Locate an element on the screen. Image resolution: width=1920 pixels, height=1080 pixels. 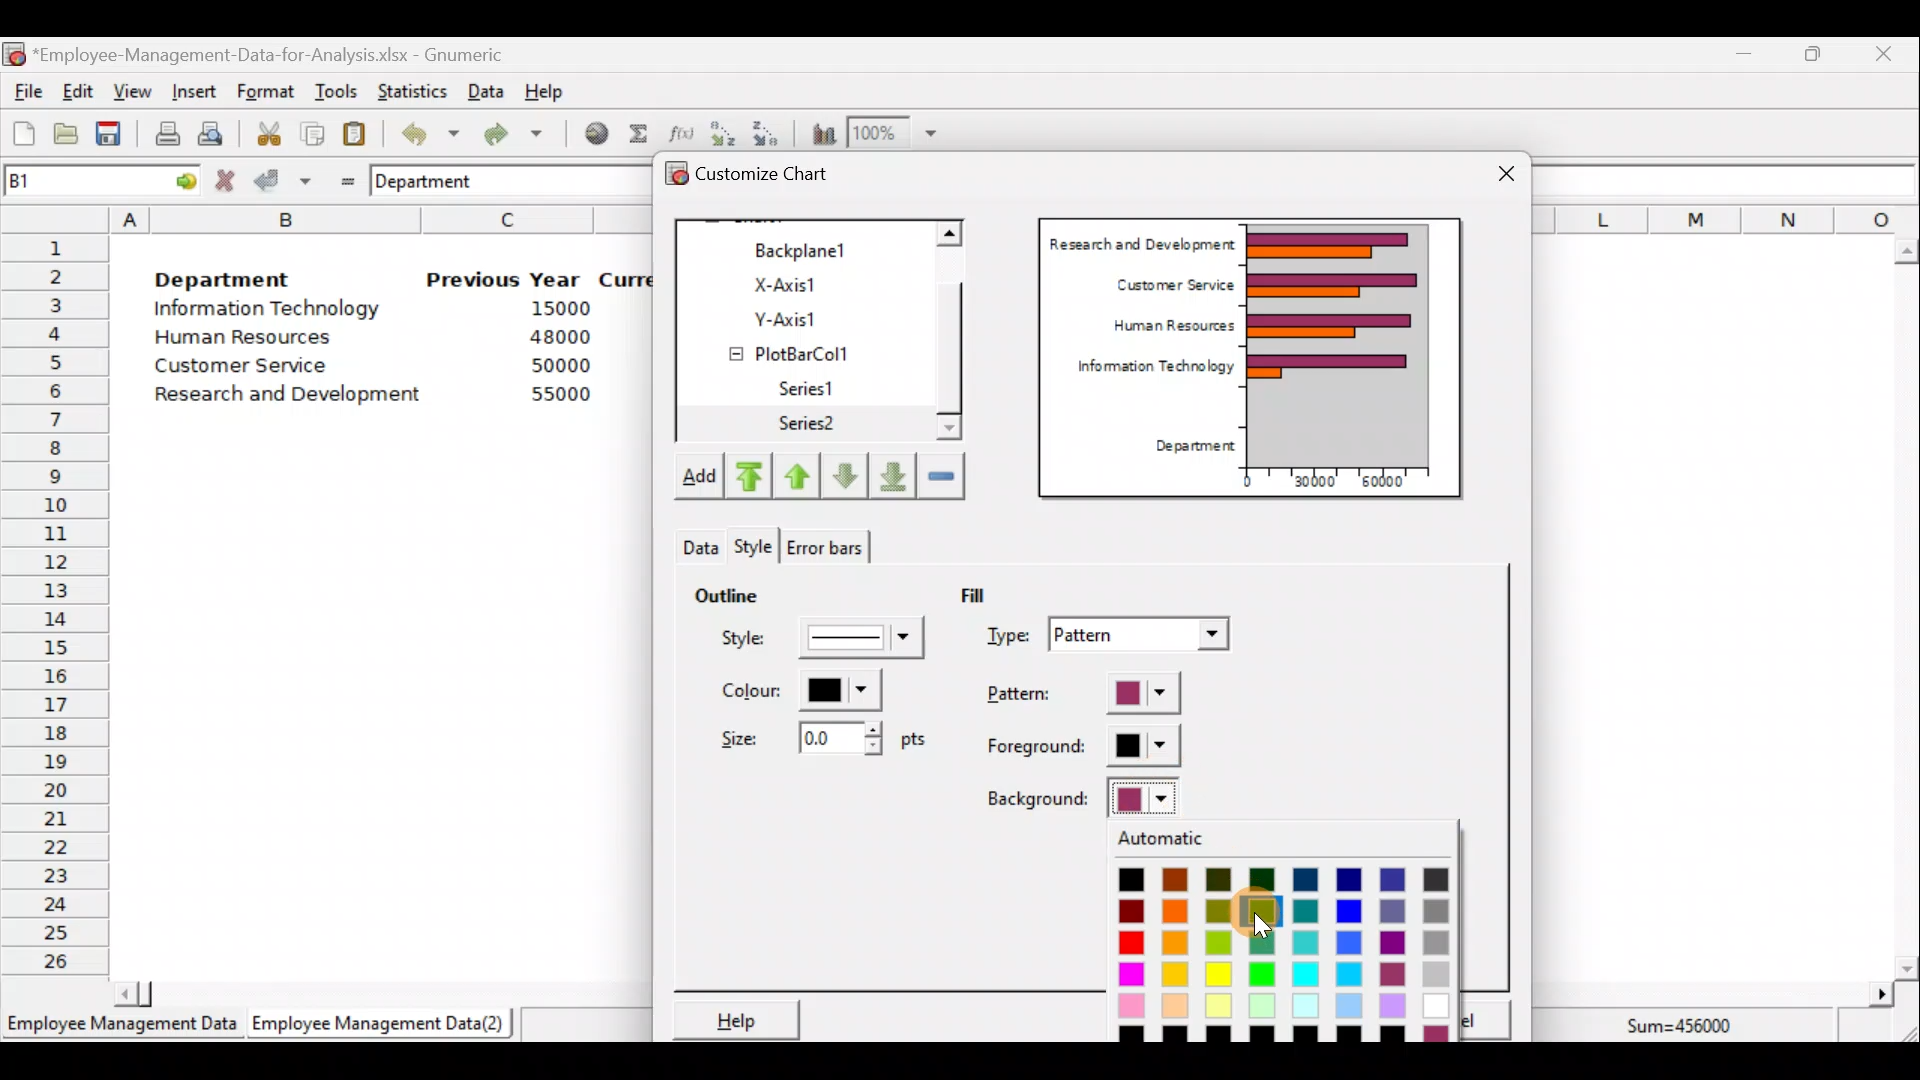
Error bars is located at coordinates (824, 543).